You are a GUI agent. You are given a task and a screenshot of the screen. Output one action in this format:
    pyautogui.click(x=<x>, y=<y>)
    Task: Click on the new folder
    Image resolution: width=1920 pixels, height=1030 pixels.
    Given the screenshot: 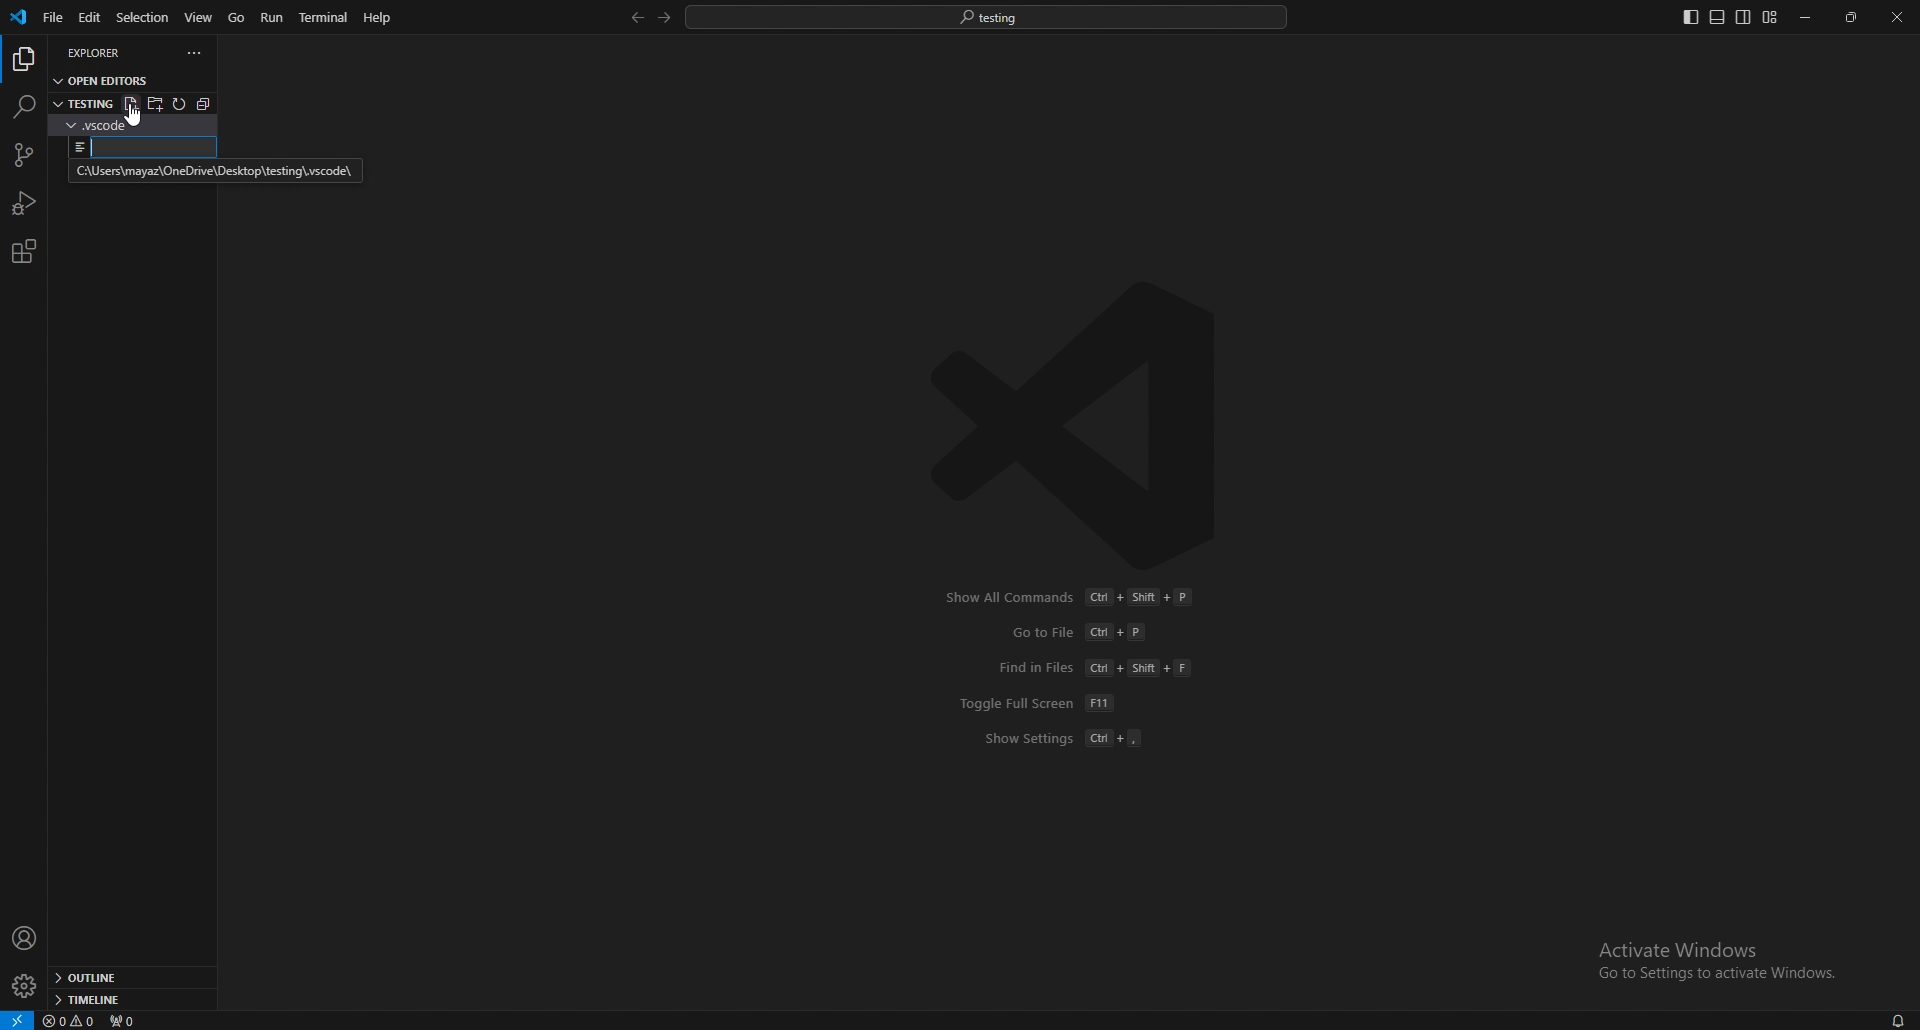 What is the action you would take?
    pyautogui.click(x=156, y=103)
    